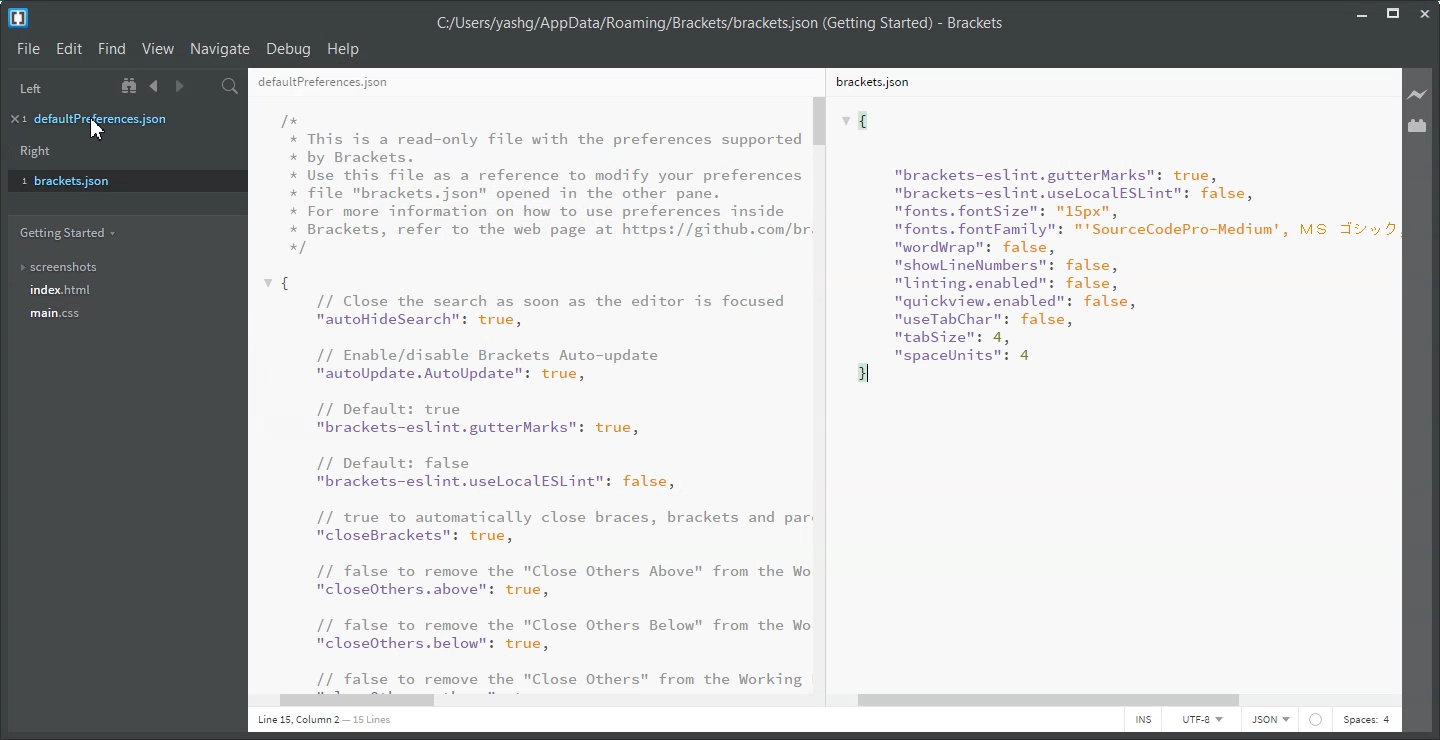  What do you see at coordinates (111, 49) in the screenshot?
I see `Find` at bounding box center [111, 49].